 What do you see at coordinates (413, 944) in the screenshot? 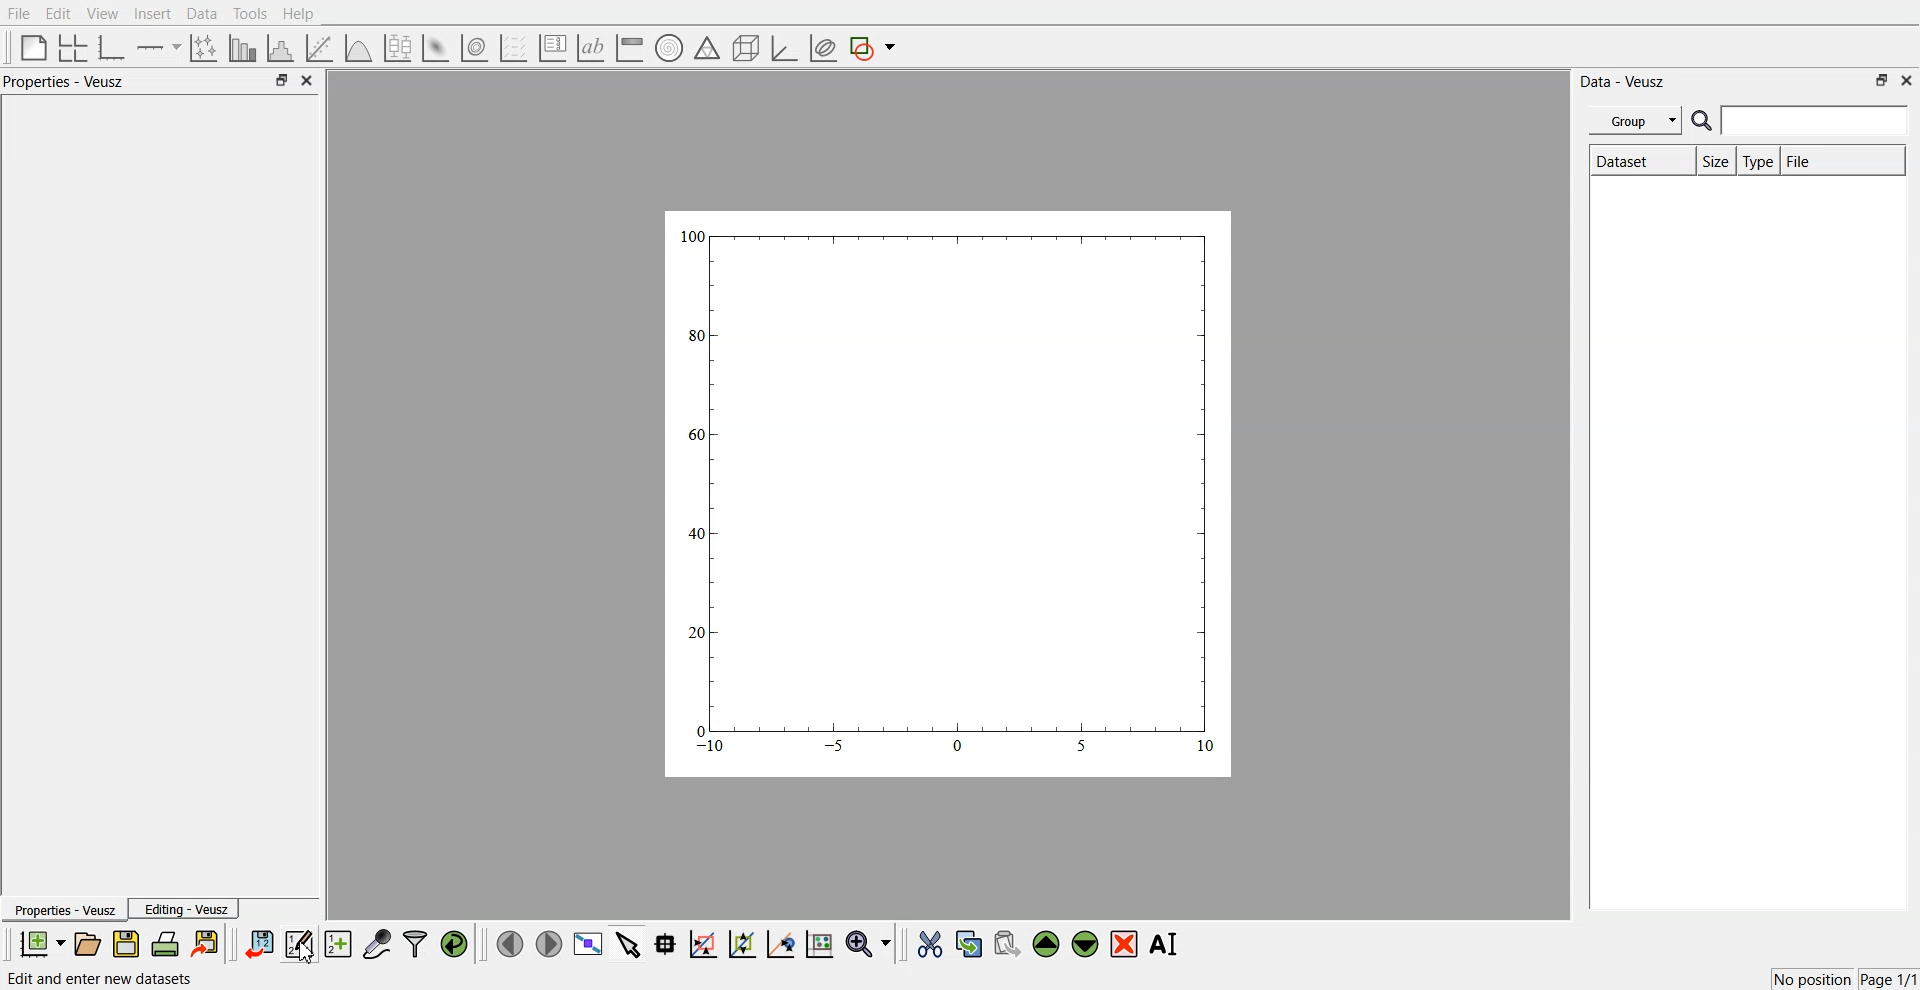
I see `filters` at bounding box center [413, 944].